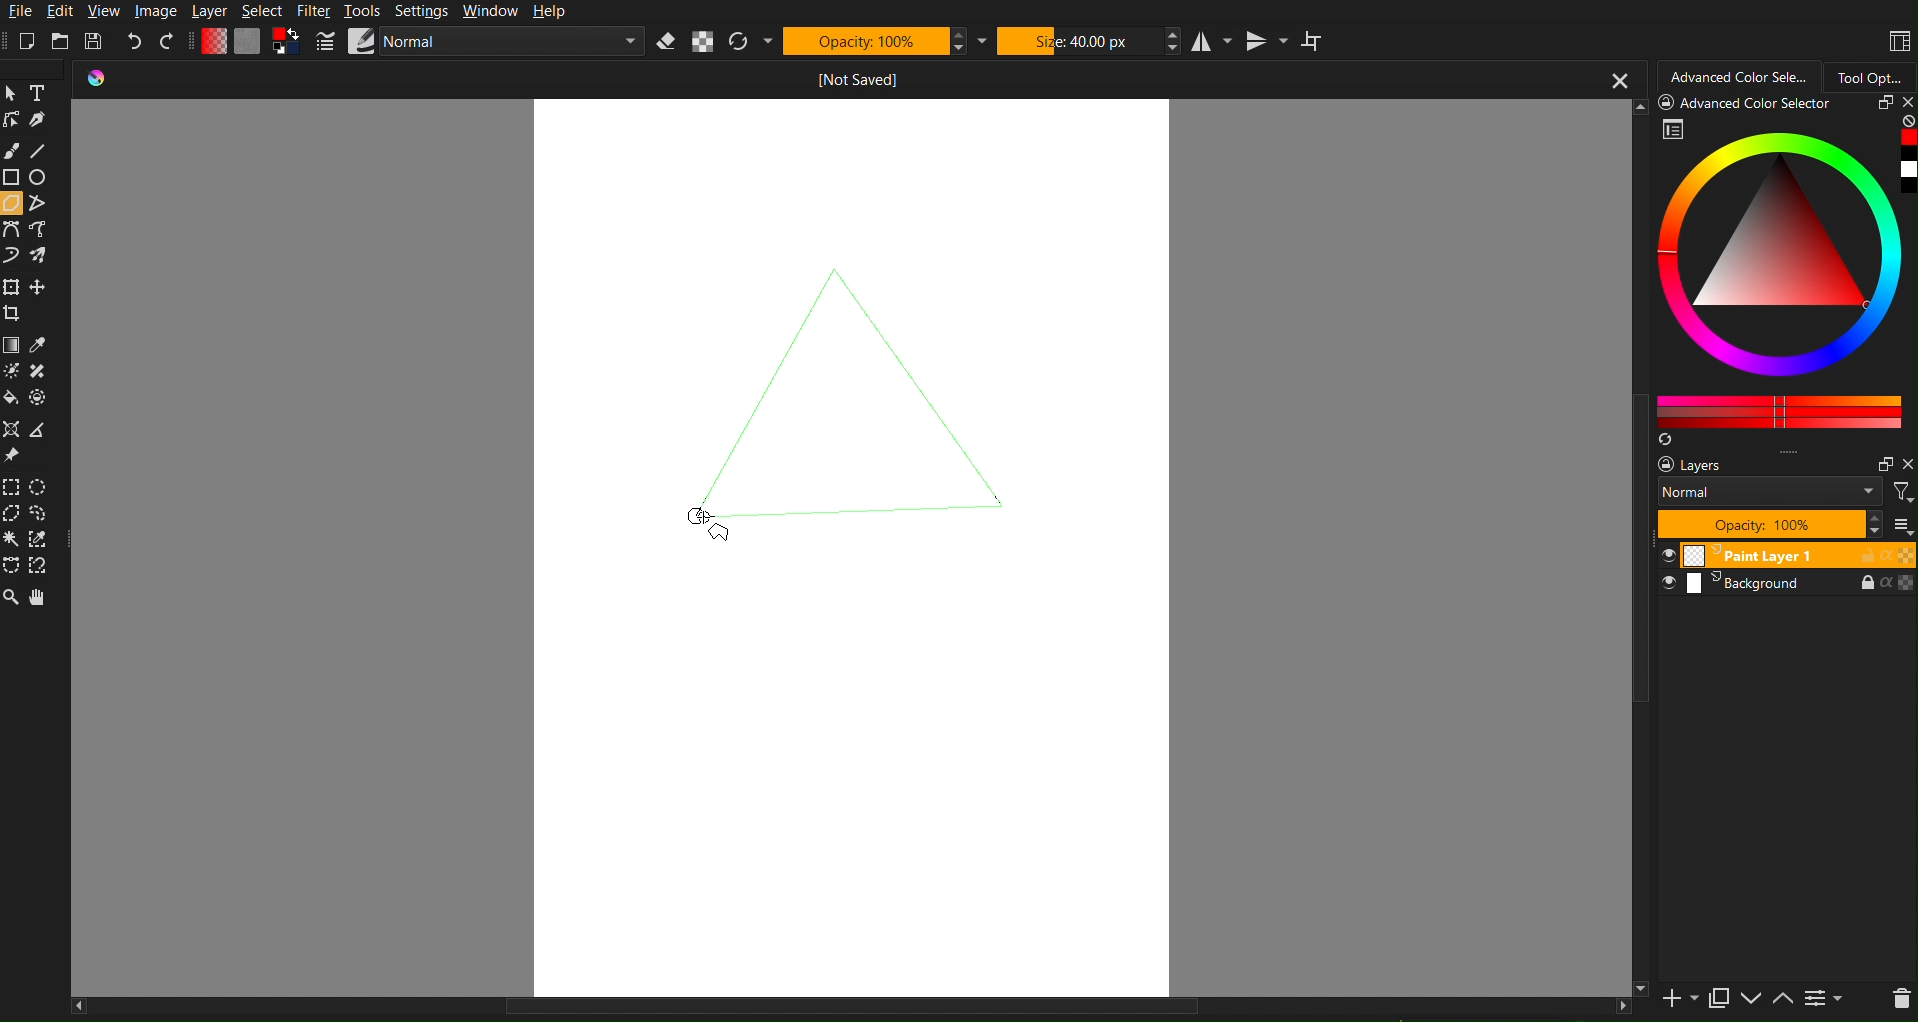 The image size is (1918, 1022). I want to click on Tool Options, so click(1872, 74).